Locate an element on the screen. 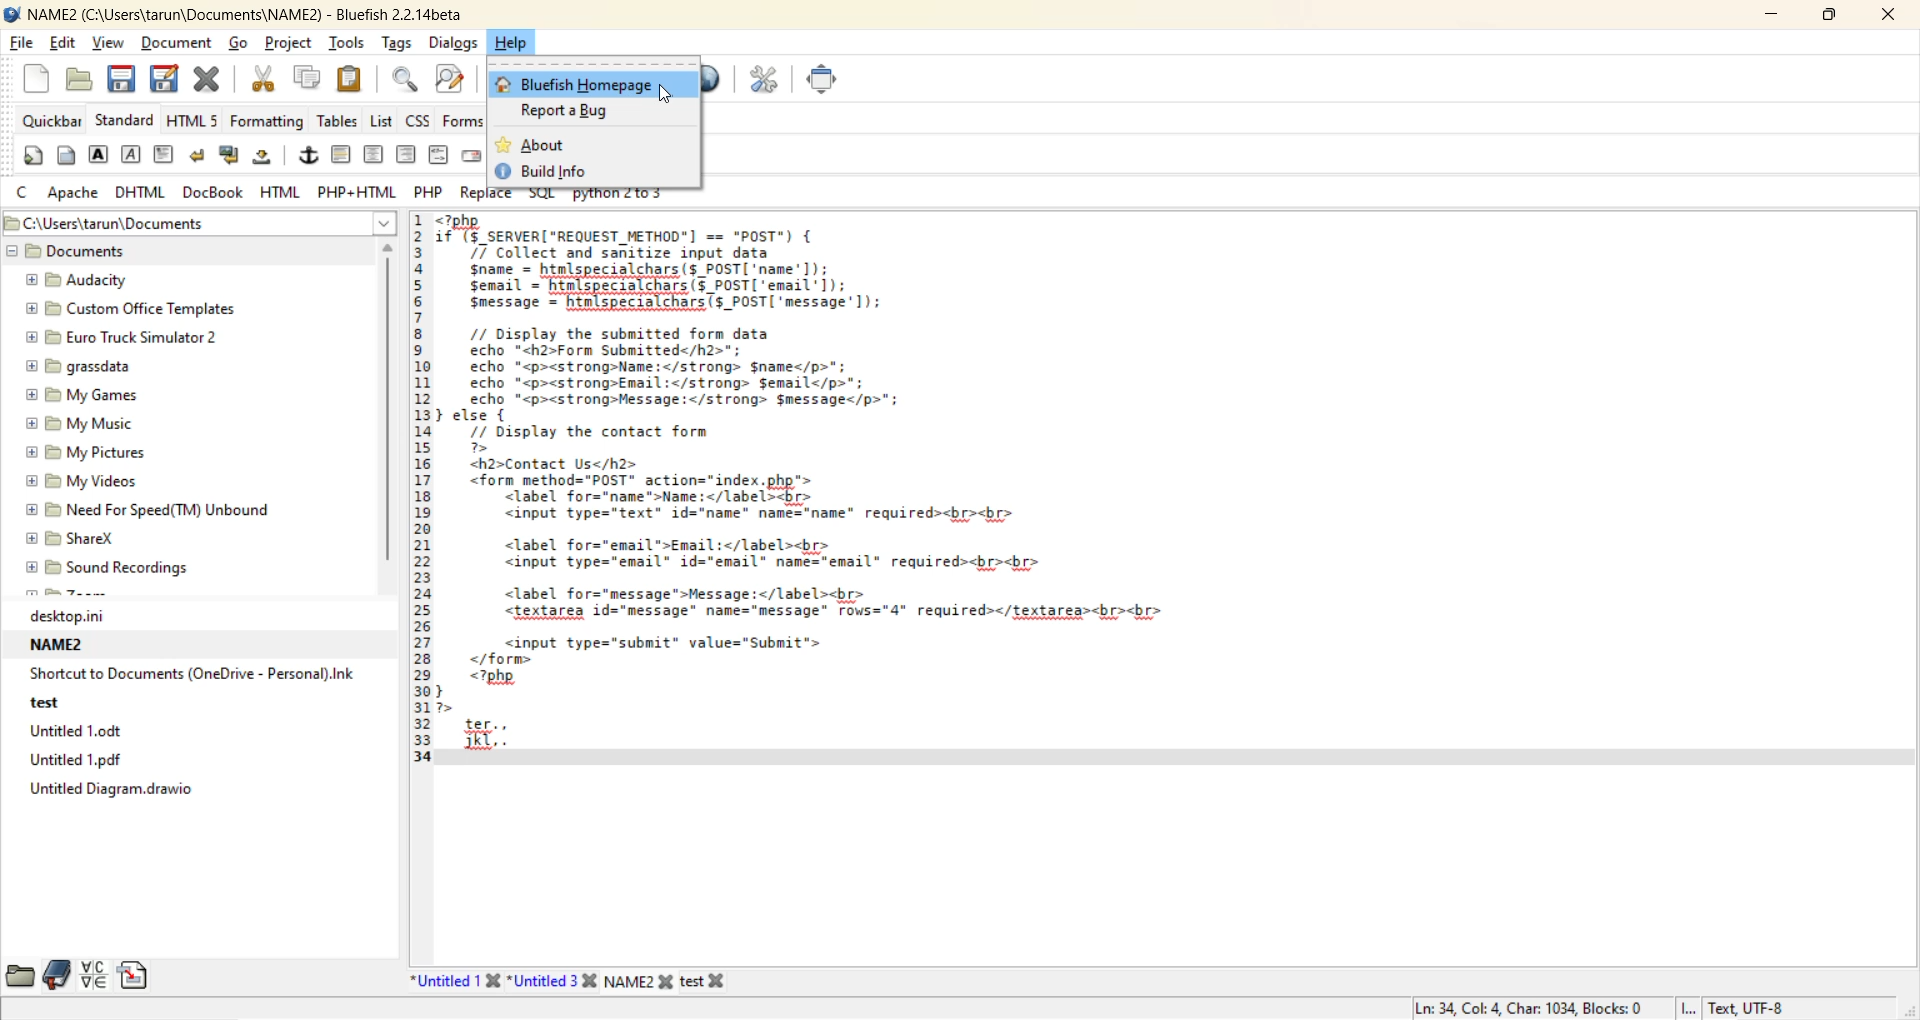 This screenshot has height=1020, width=1920. email is located at coordinates (477, 157).